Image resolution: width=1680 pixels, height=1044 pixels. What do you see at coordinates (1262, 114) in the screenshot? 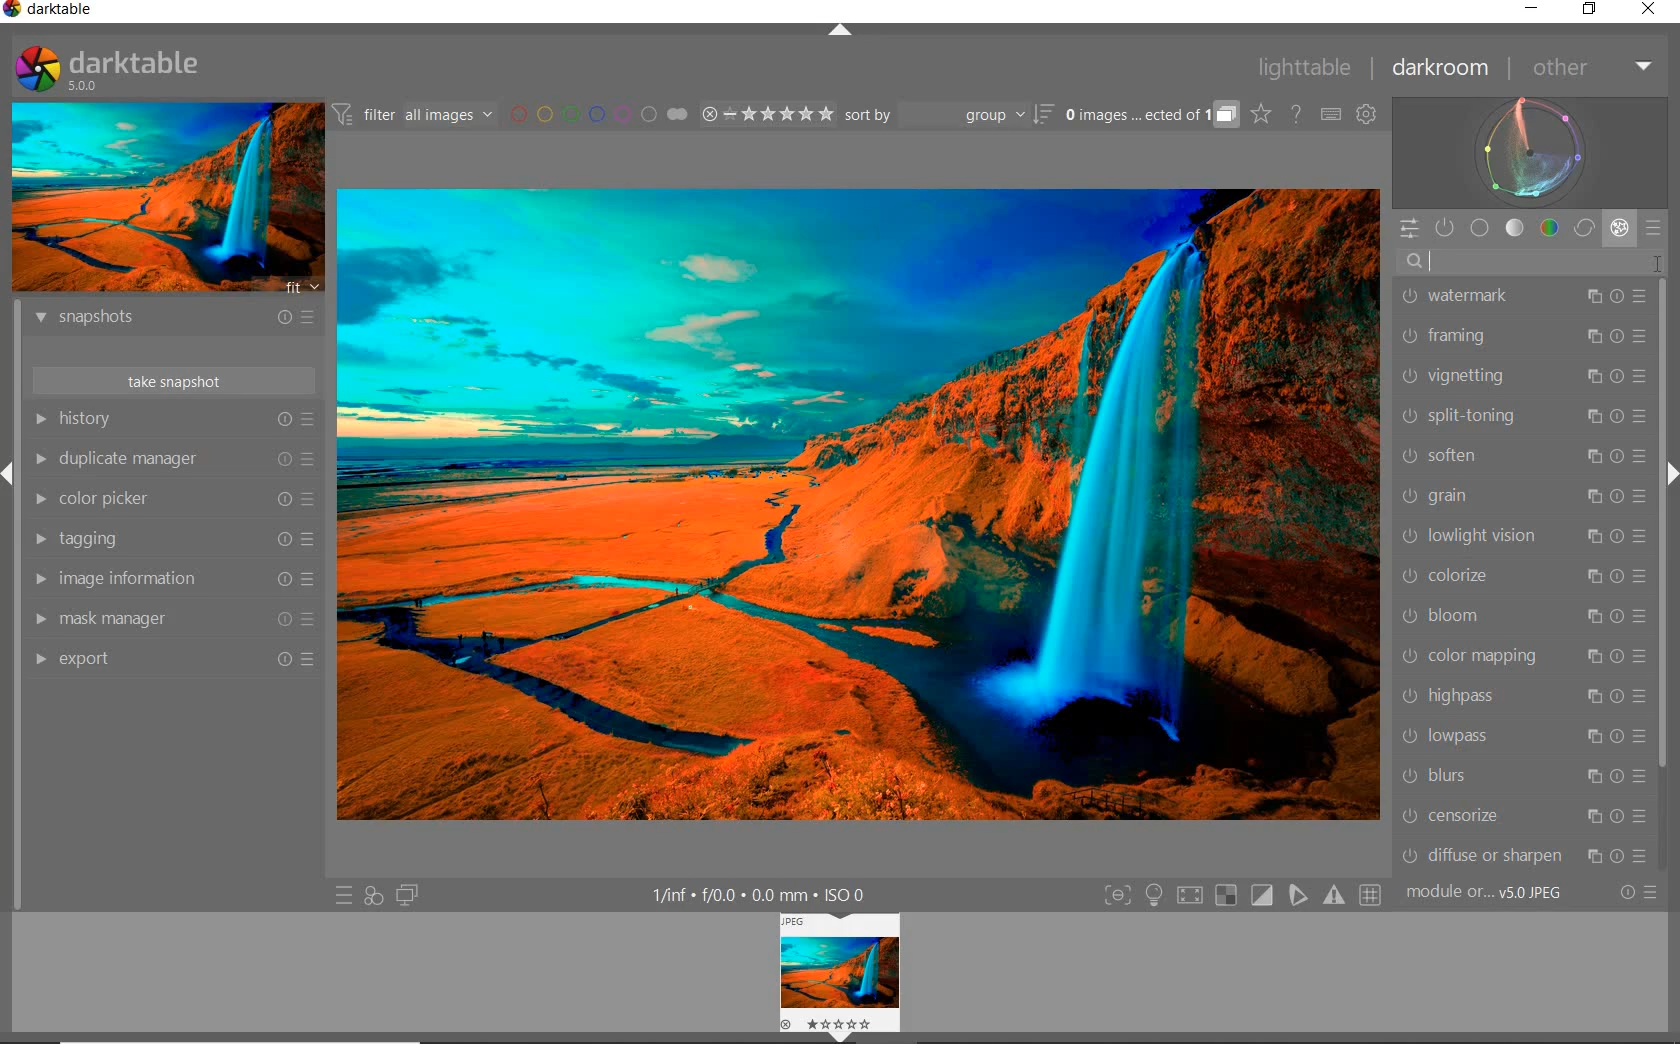
I see `CLICK TO CHANGE THE OVERLAYS SHOWN ON THUMBNAILS` at bounding box center [1262, 114].